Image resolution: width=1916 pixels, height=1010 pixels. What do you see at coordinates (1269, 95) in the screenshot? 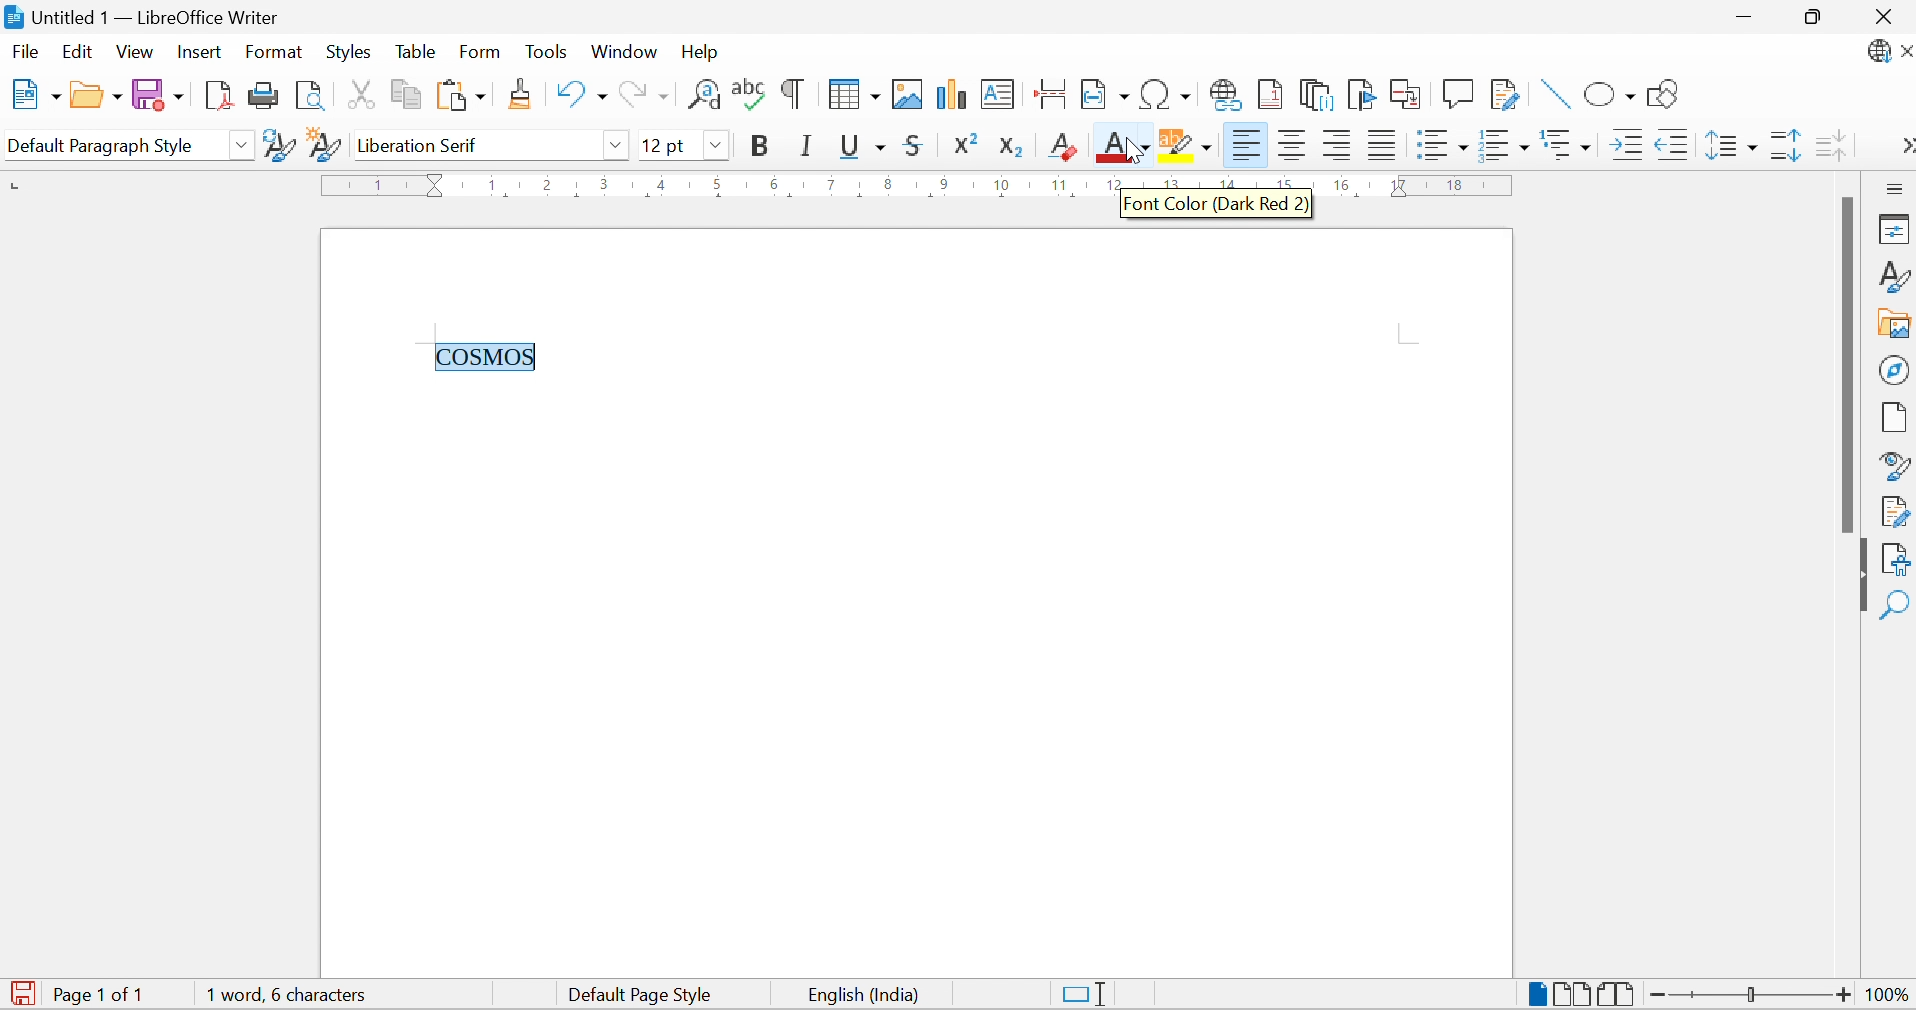
I see `Insert Footnote` at bounding box center [1269, 95].